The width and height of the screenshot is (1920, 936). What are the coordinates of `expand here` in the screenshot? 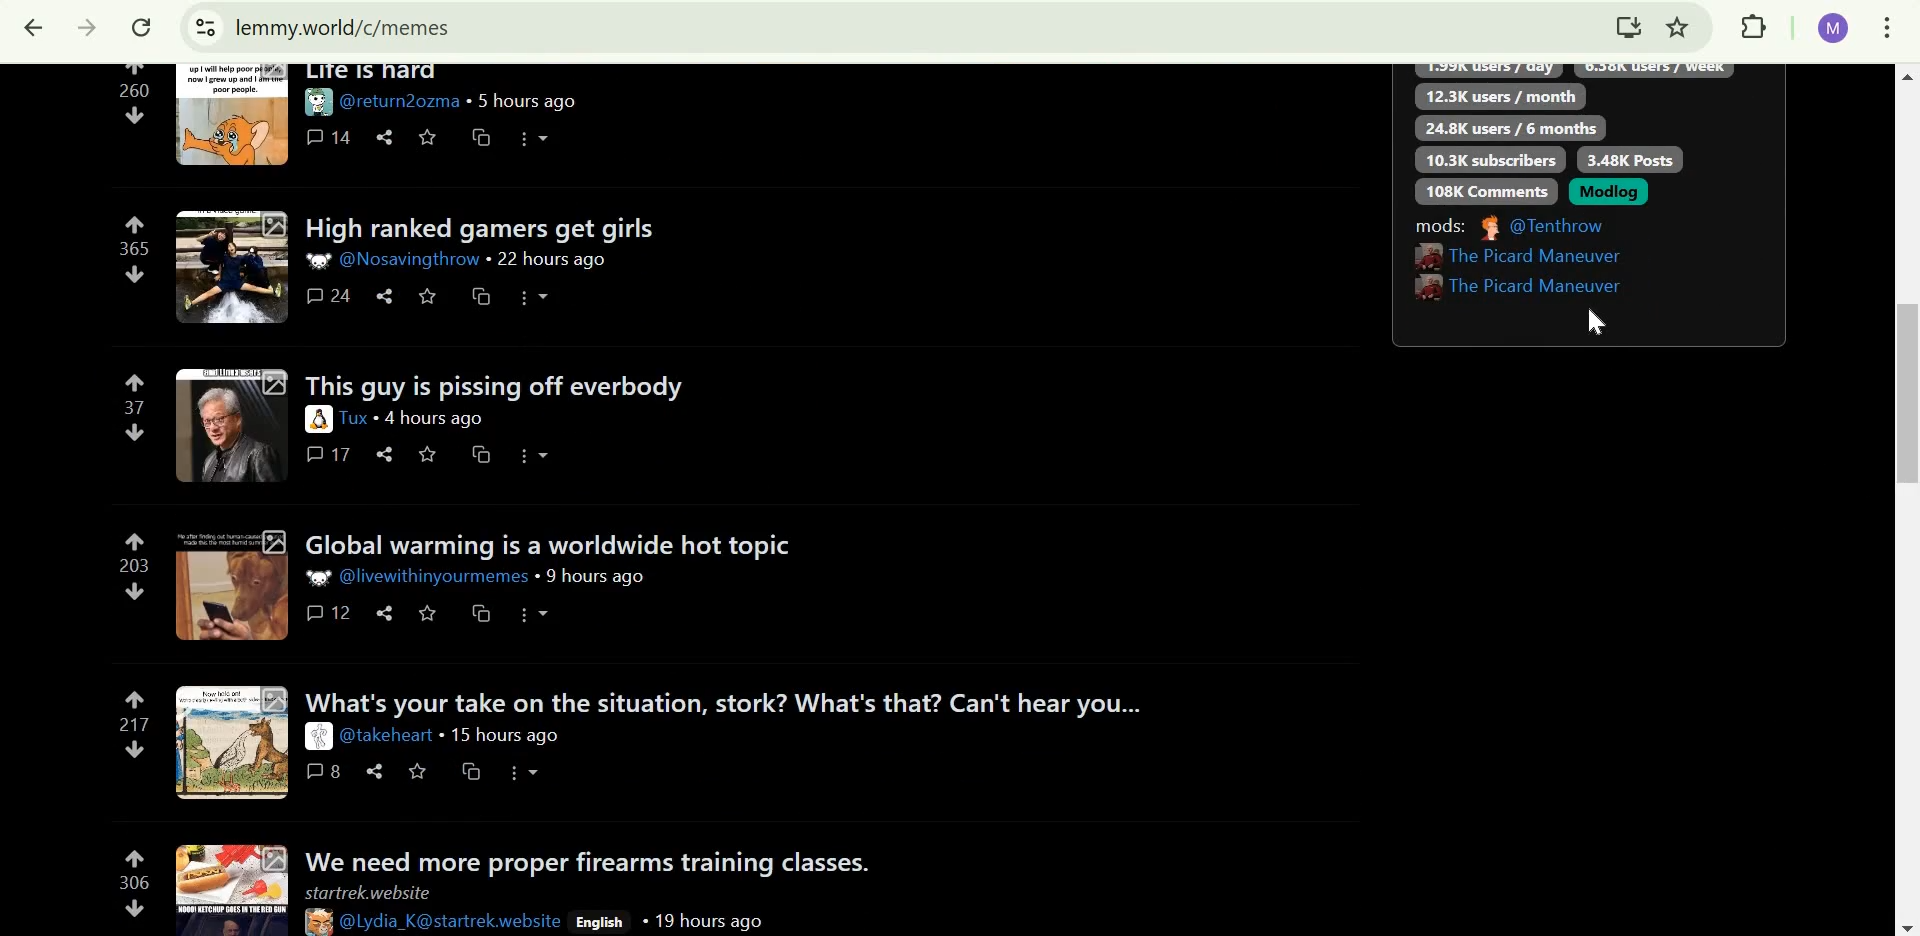 It's located at (226, 583).